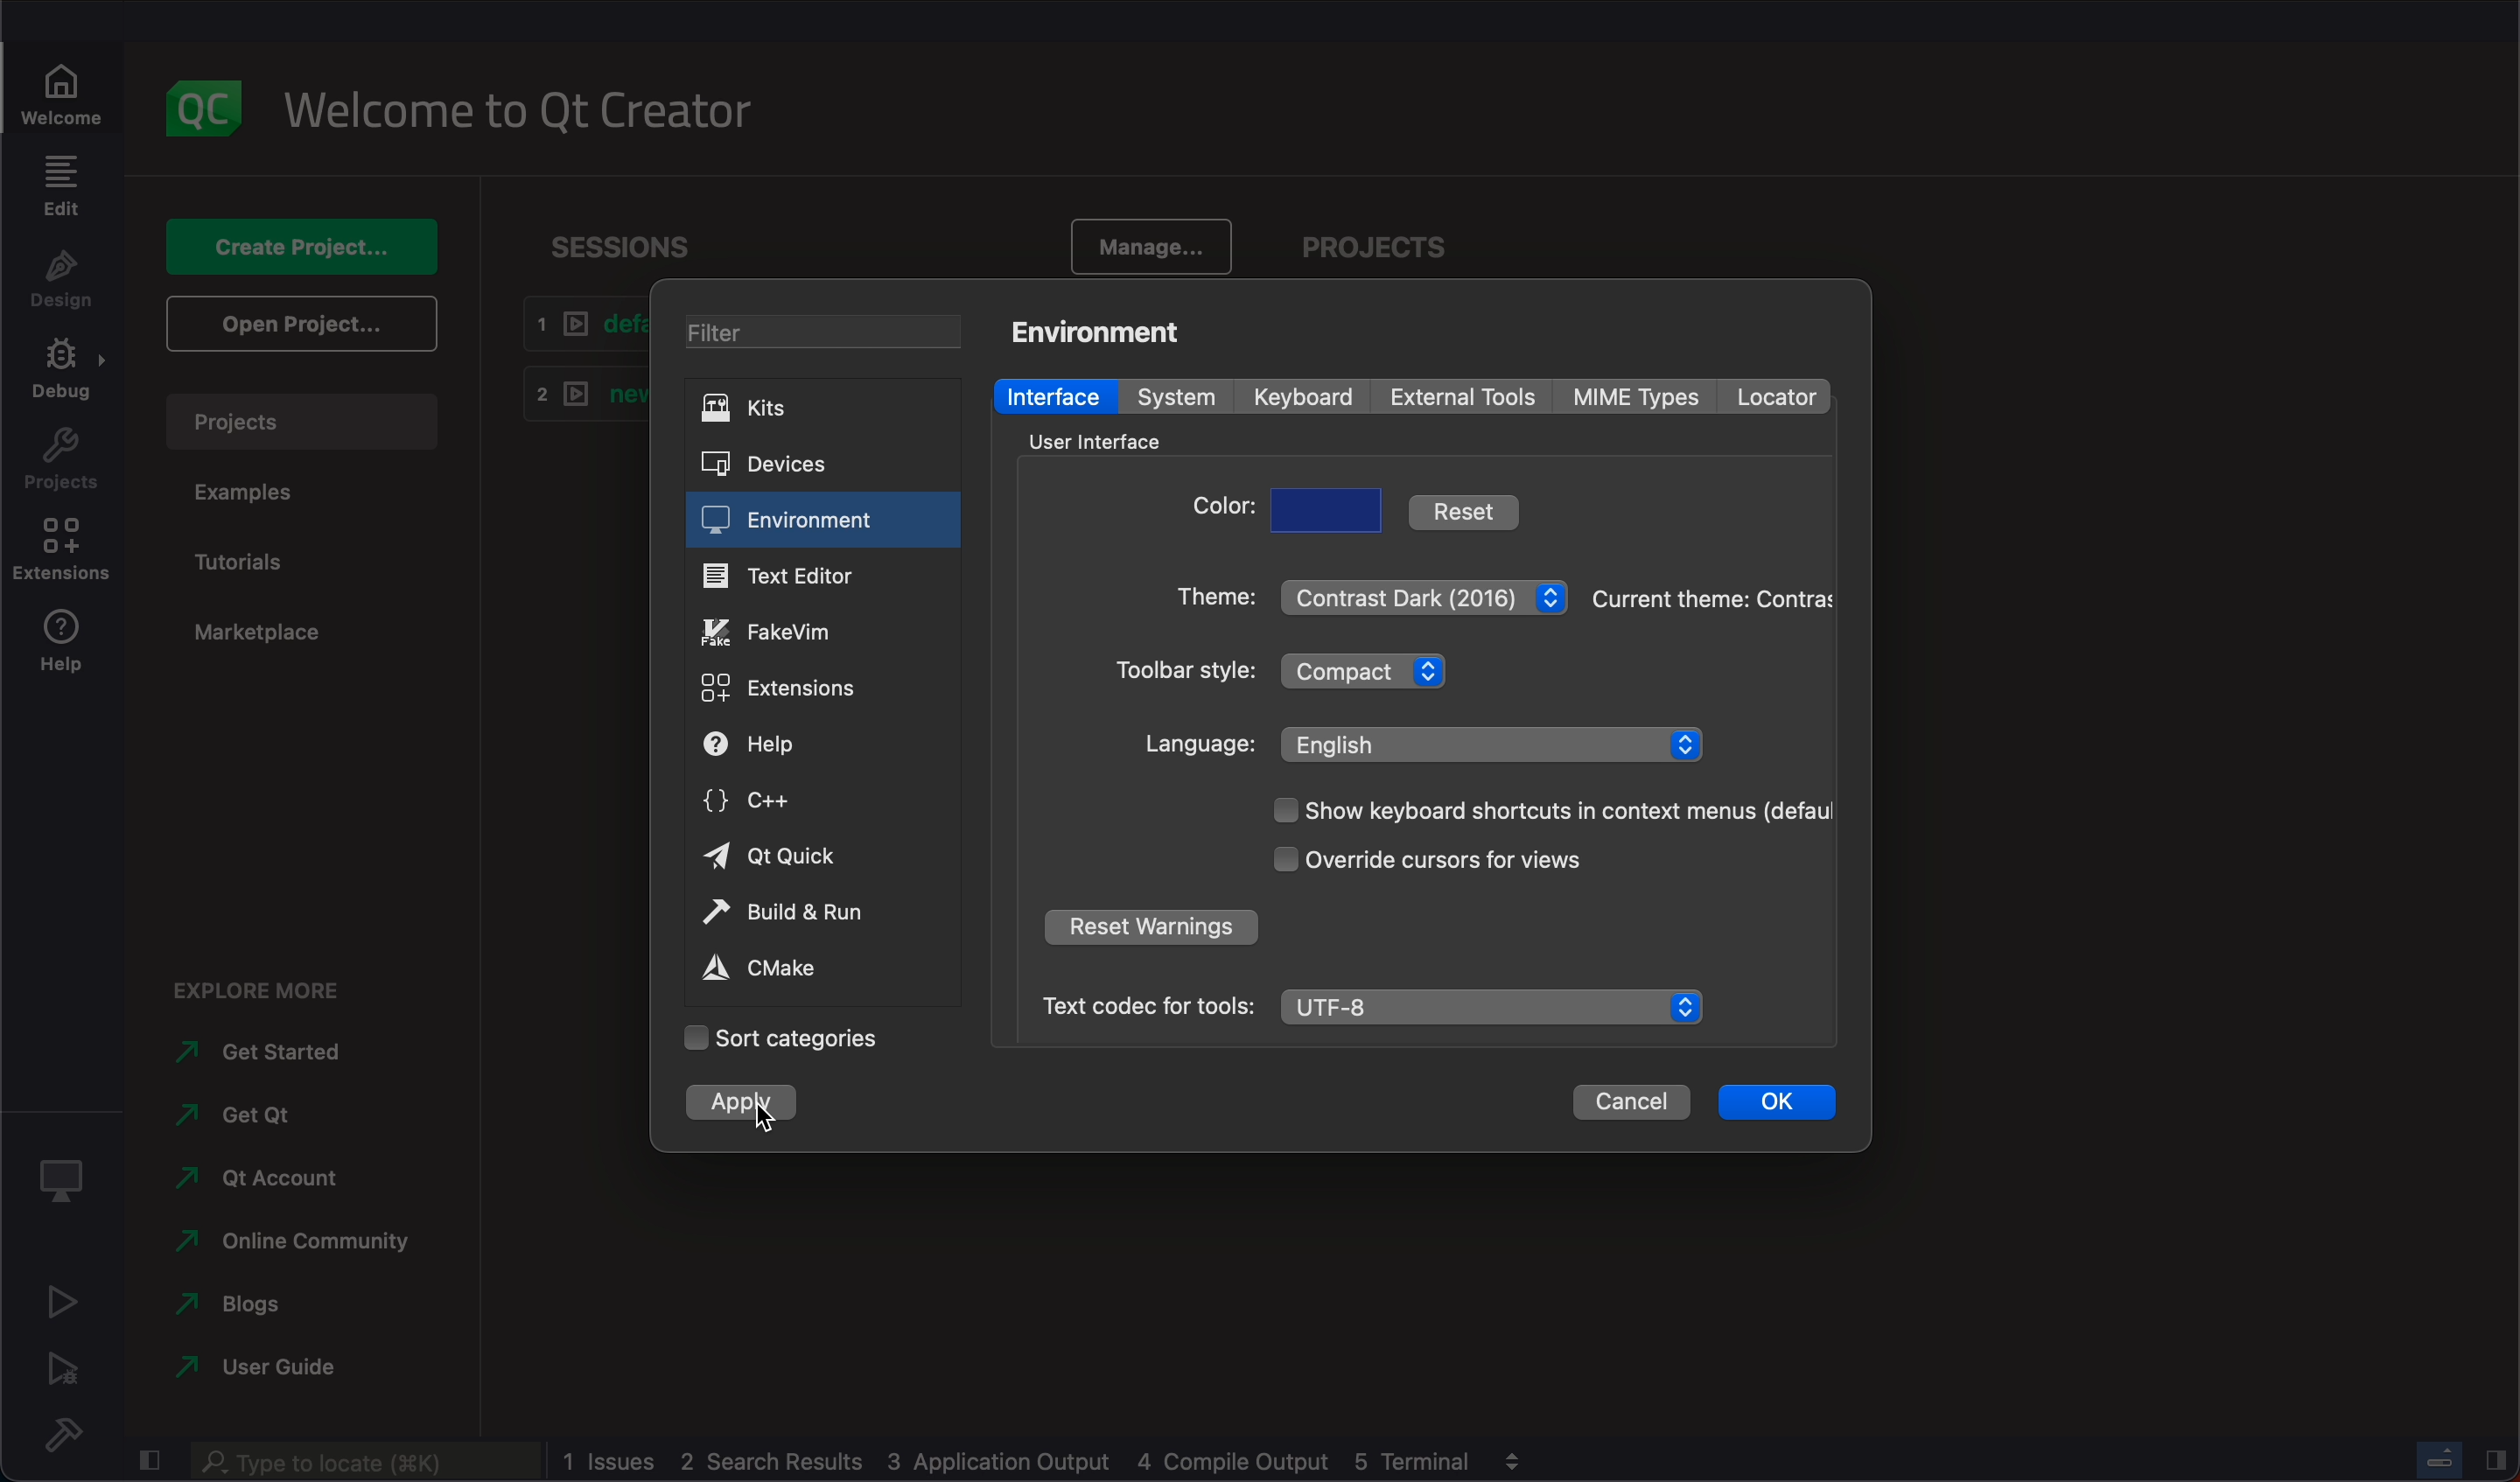 This screenshot has width=2520, height=1482. What do you see at coordinates (815, 408) in the screenshot?
I see `kits` at bounding box center [815, 408].